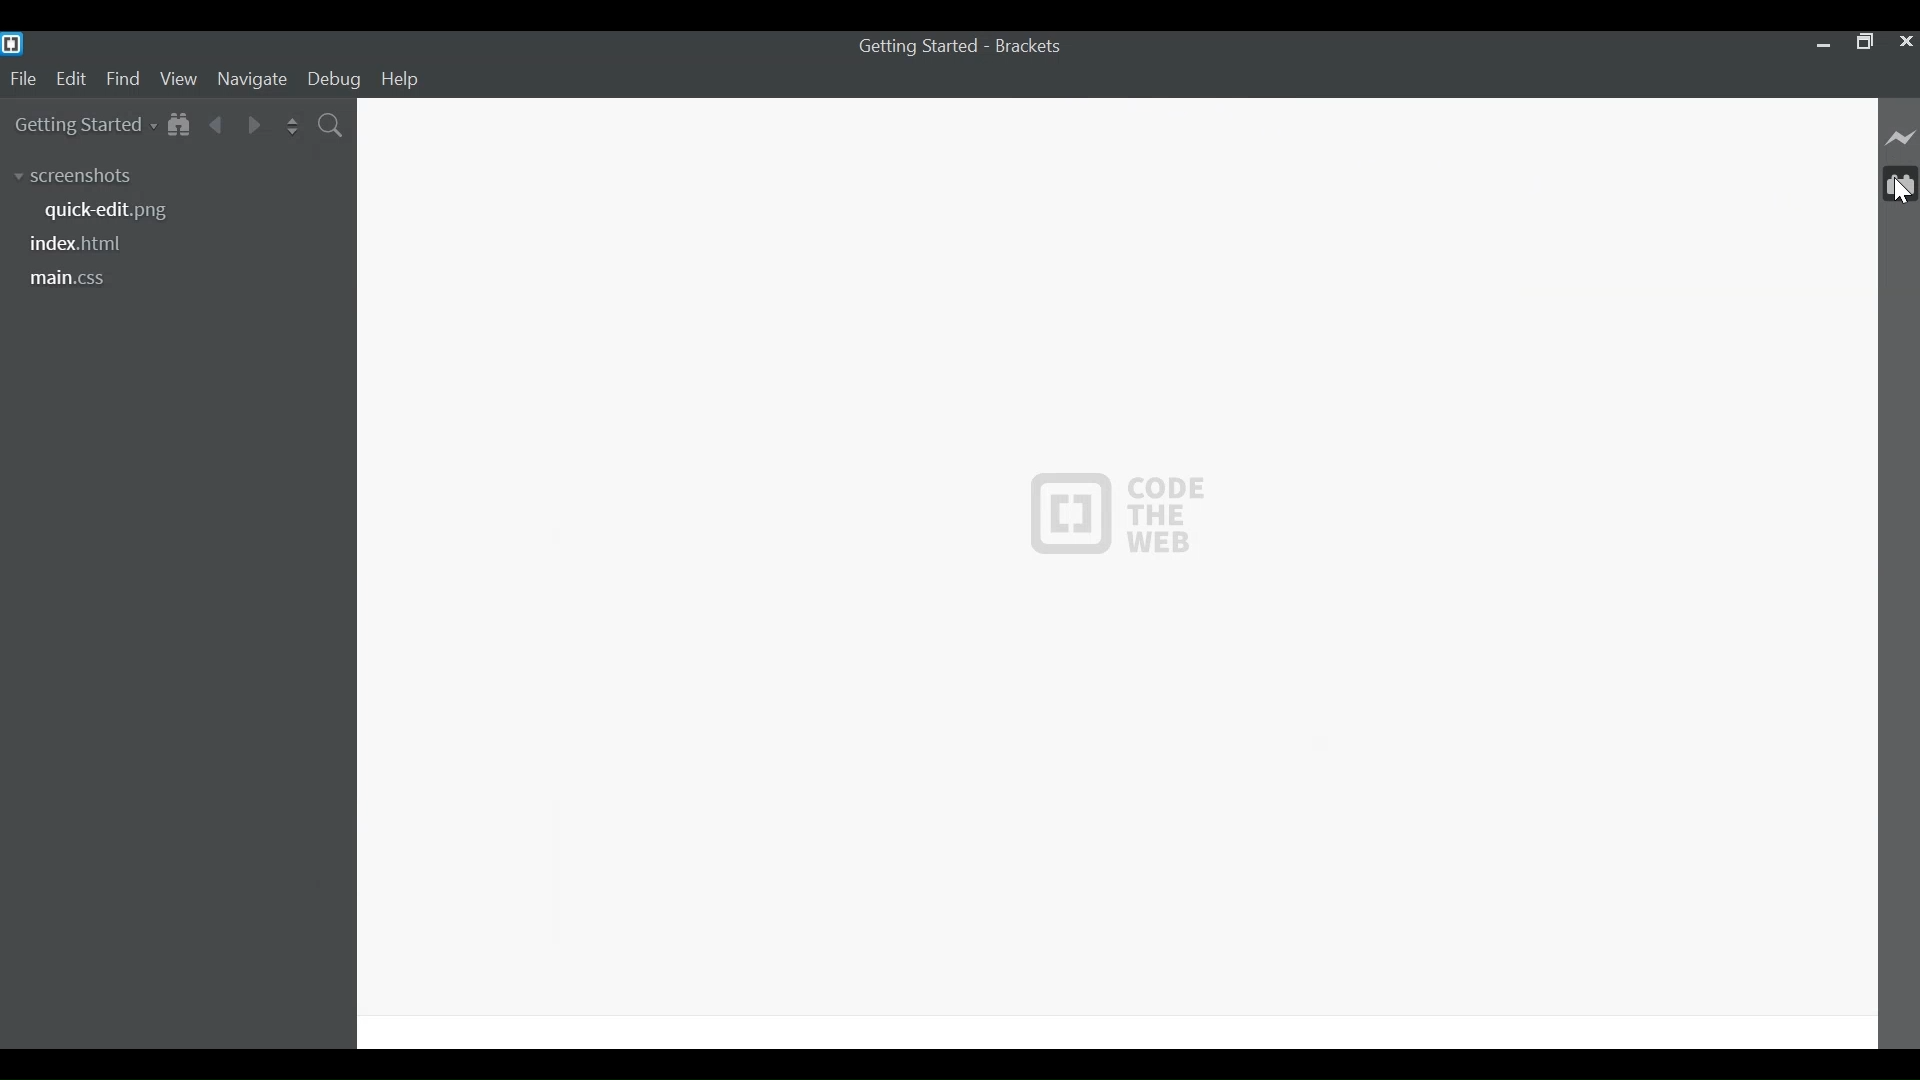 The image size is (1920, 1080). What do you see at coordinates (178, 81) in the screenshot?
I see `View` at bounding box center [178, 81].